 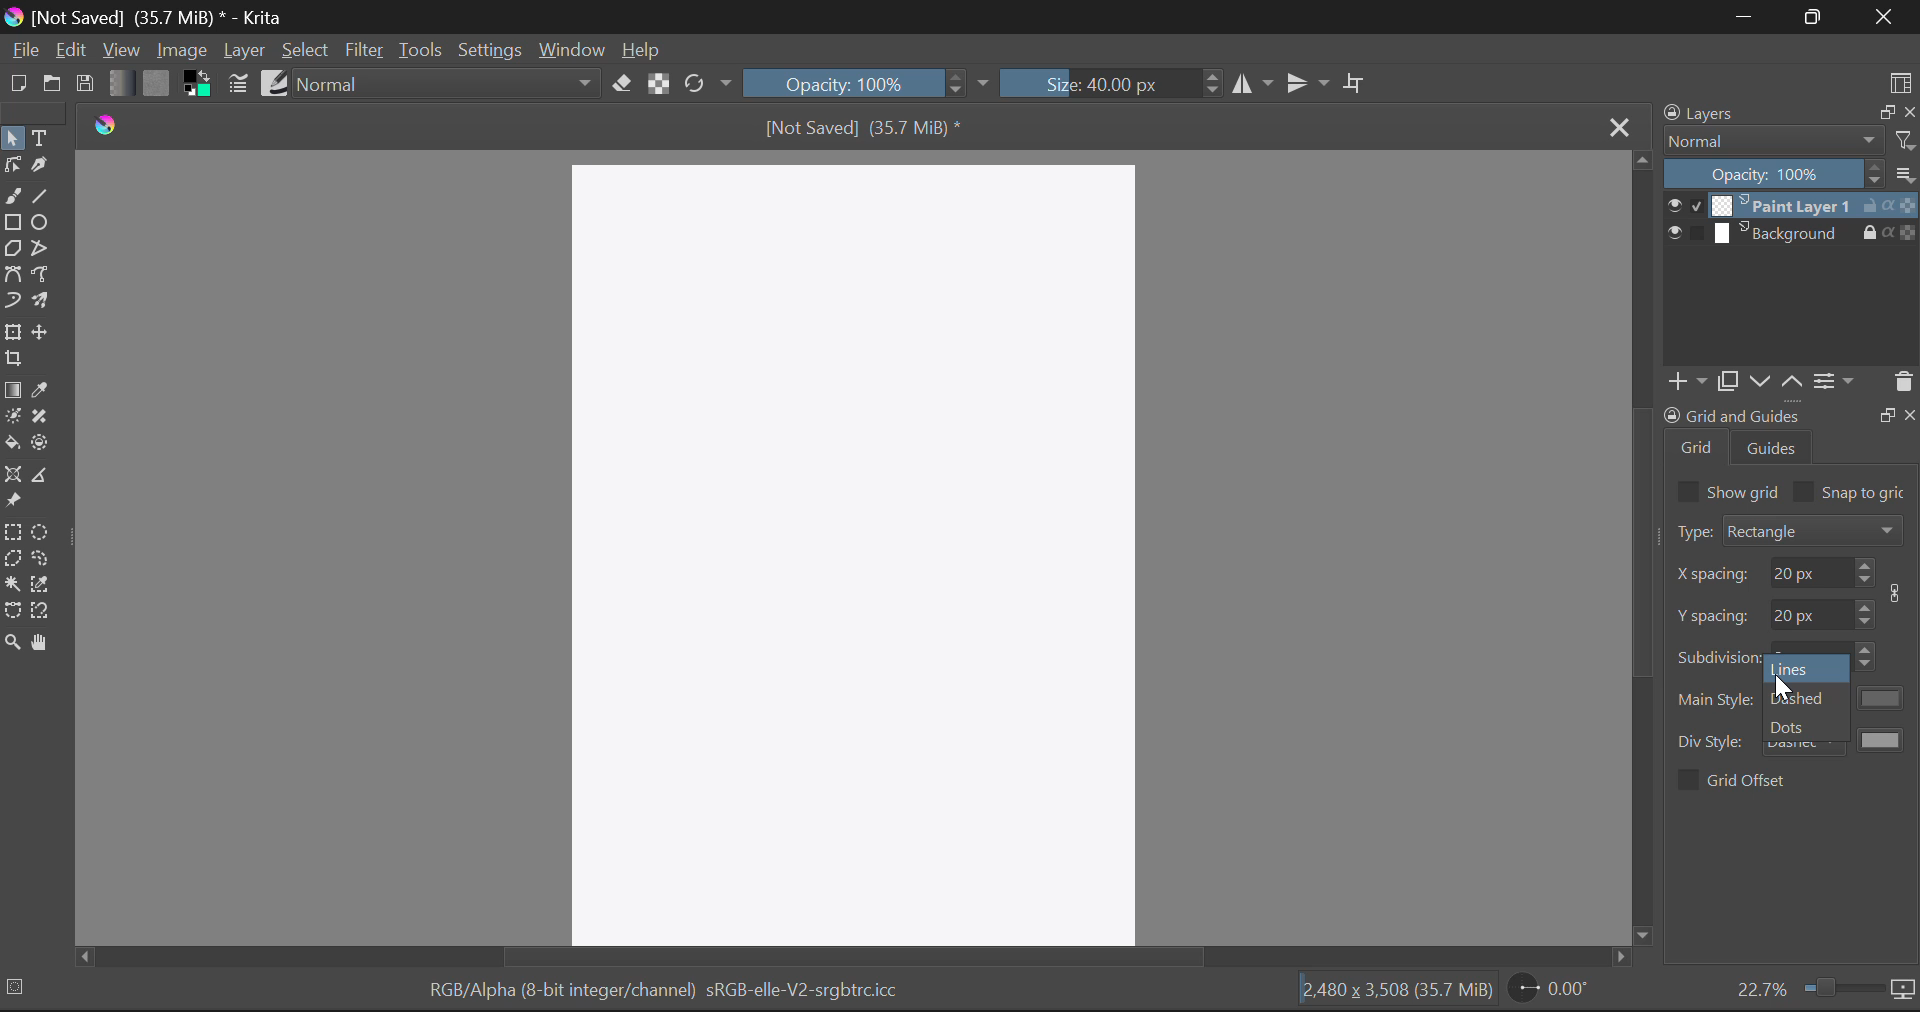 I want to click on checkbox, so click(x=1804, y=491).